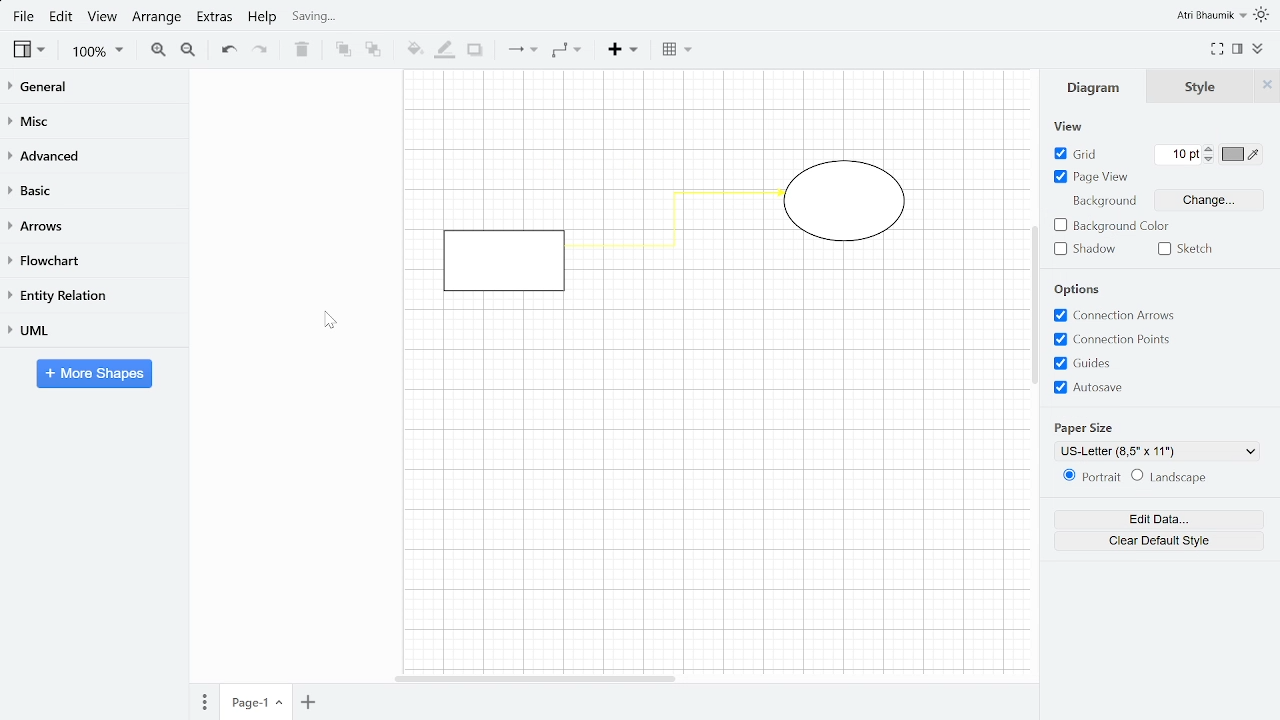 The width and height of the screenshot is (1280, 720). What do you see at coordinates (1185, 248) in the screenshot?
I see `Sketch` at bounding box center [1185, 248].